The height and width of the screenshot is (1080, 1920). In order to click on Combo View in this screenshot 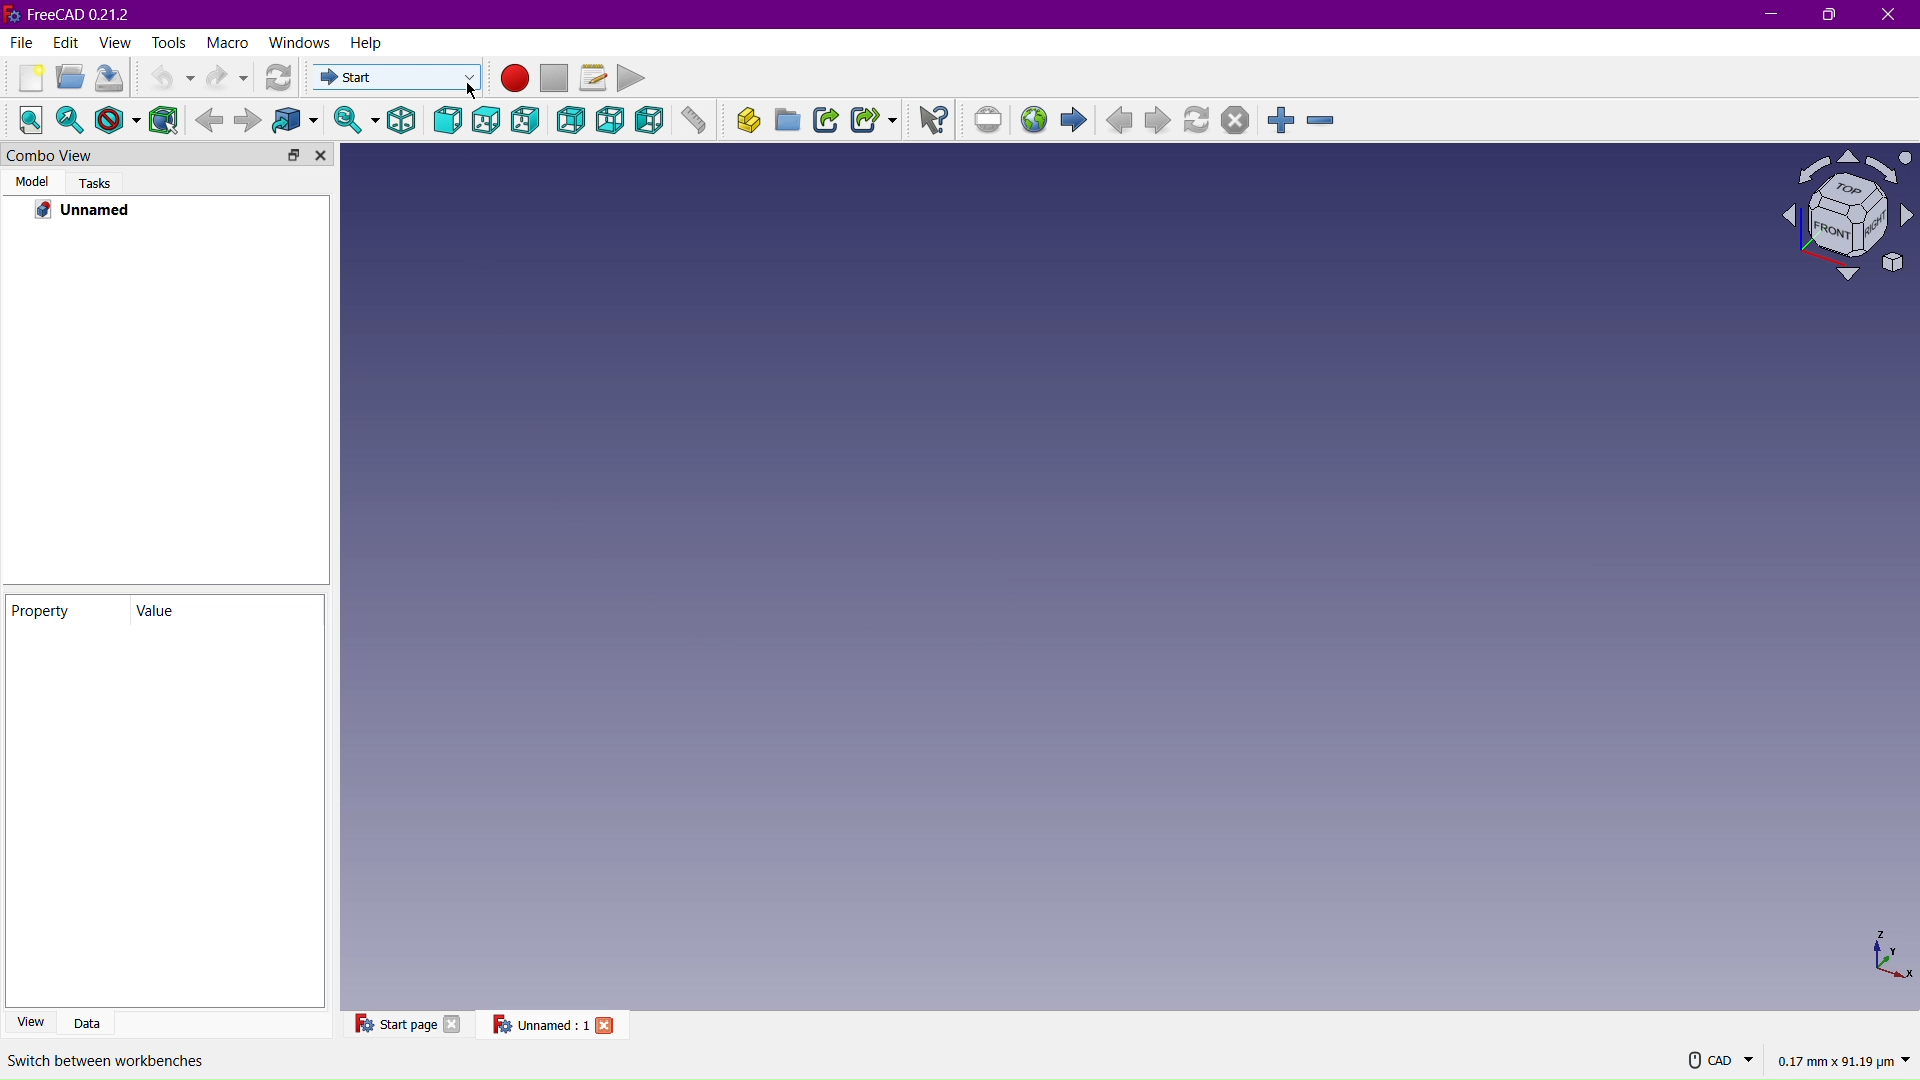, I will do `click(122, 155)`.